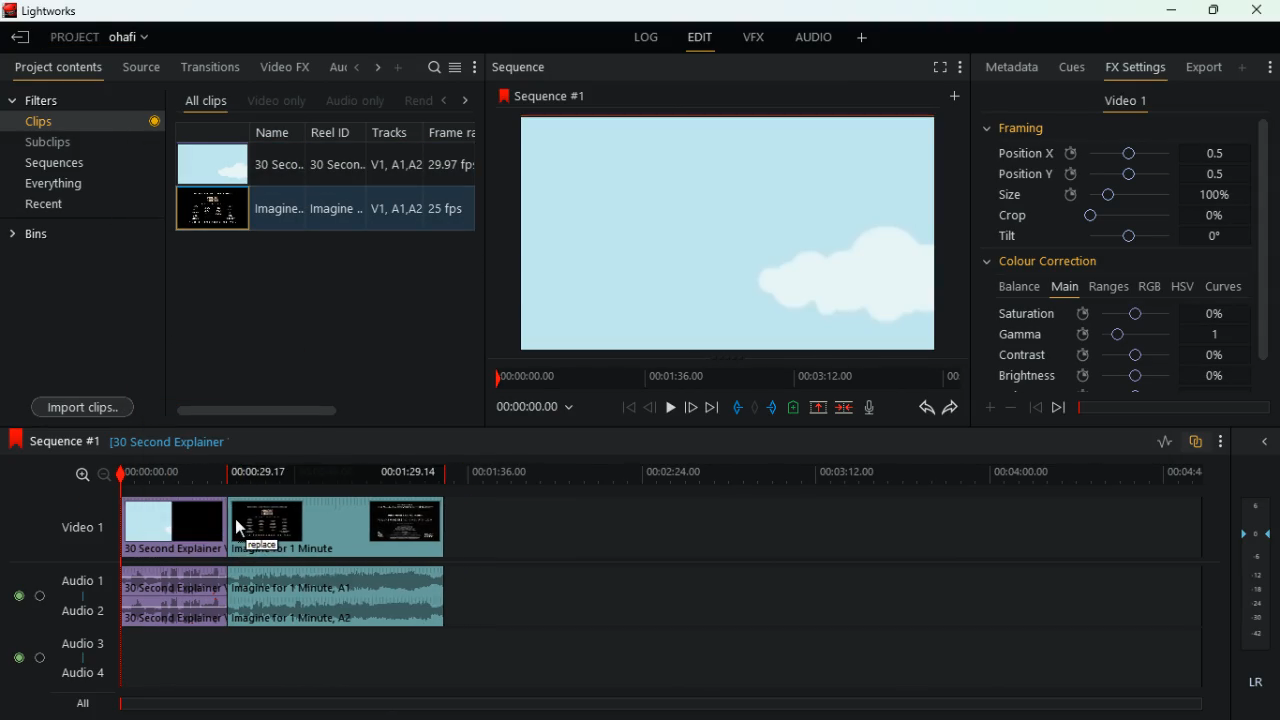  I want to click on frame, so click(450, 177).